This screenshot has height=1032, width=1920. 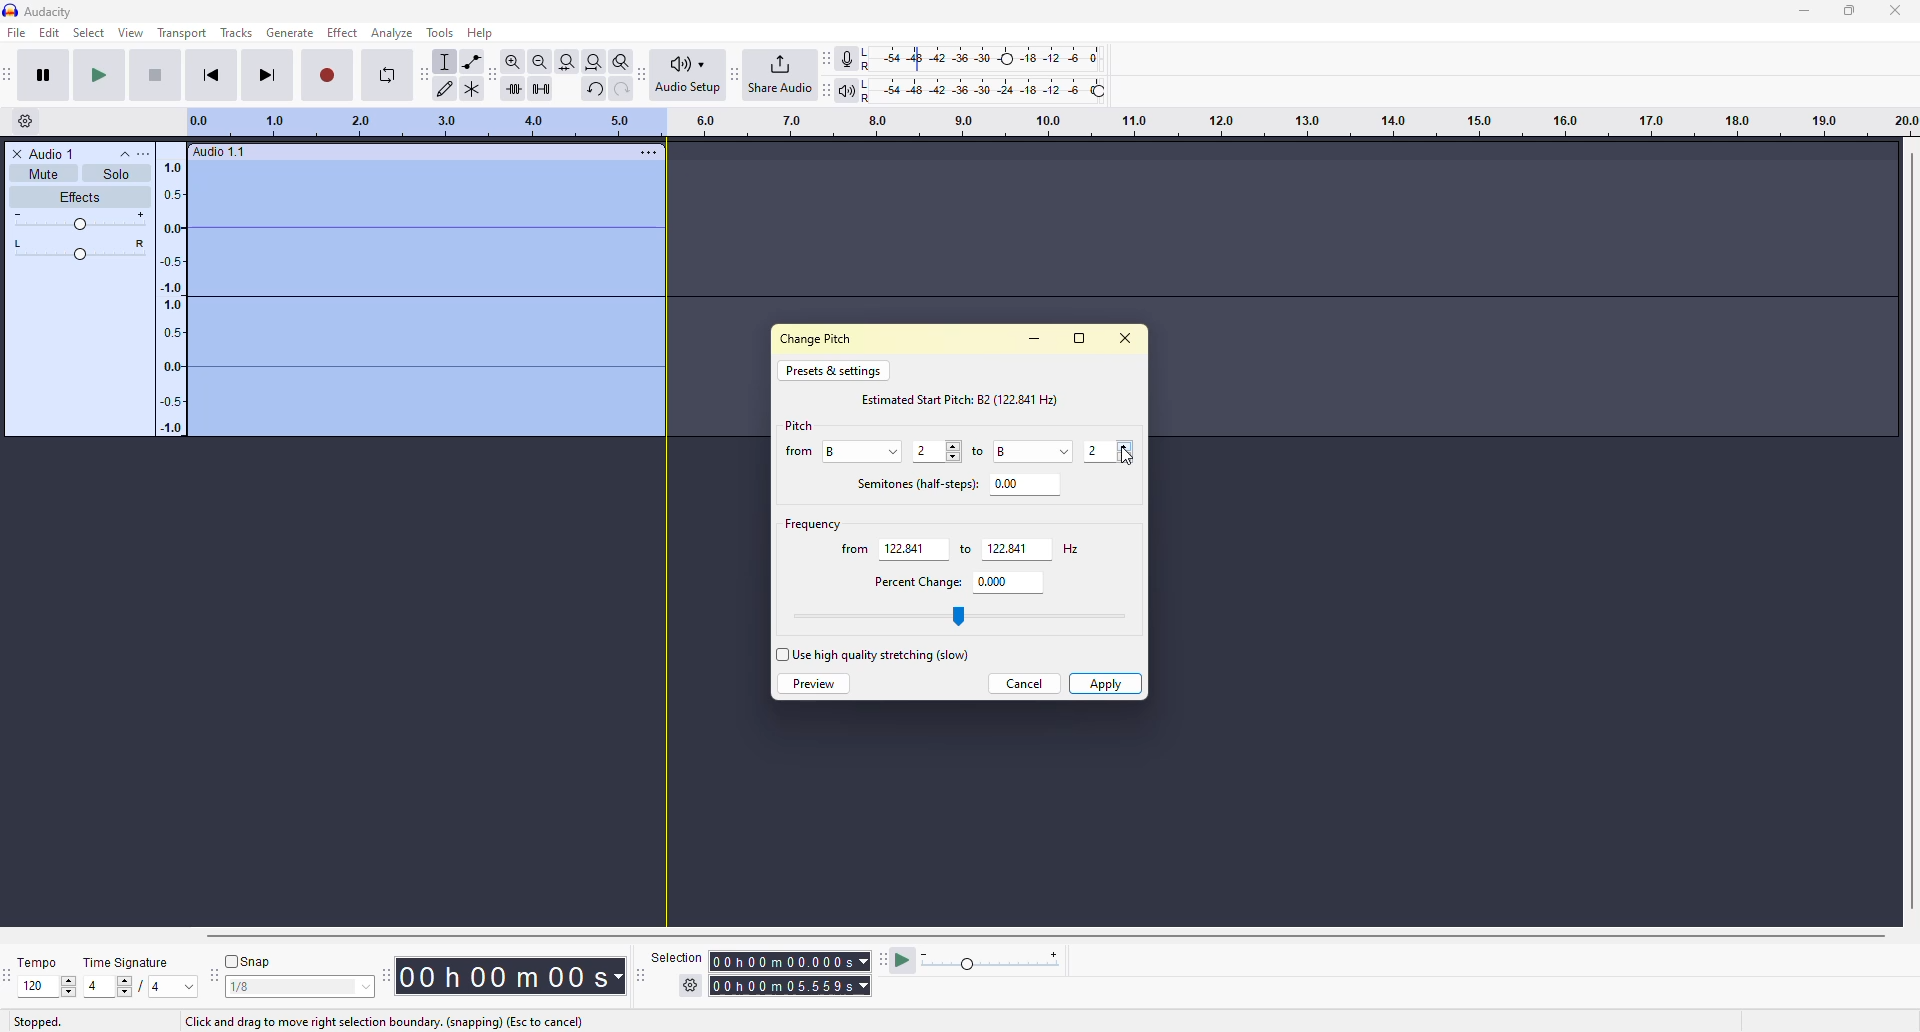 What do you see at coordinates (1042, 122) in the screenshot?
I see `click and drag to define looping region` at bounding box center [1042, 122].